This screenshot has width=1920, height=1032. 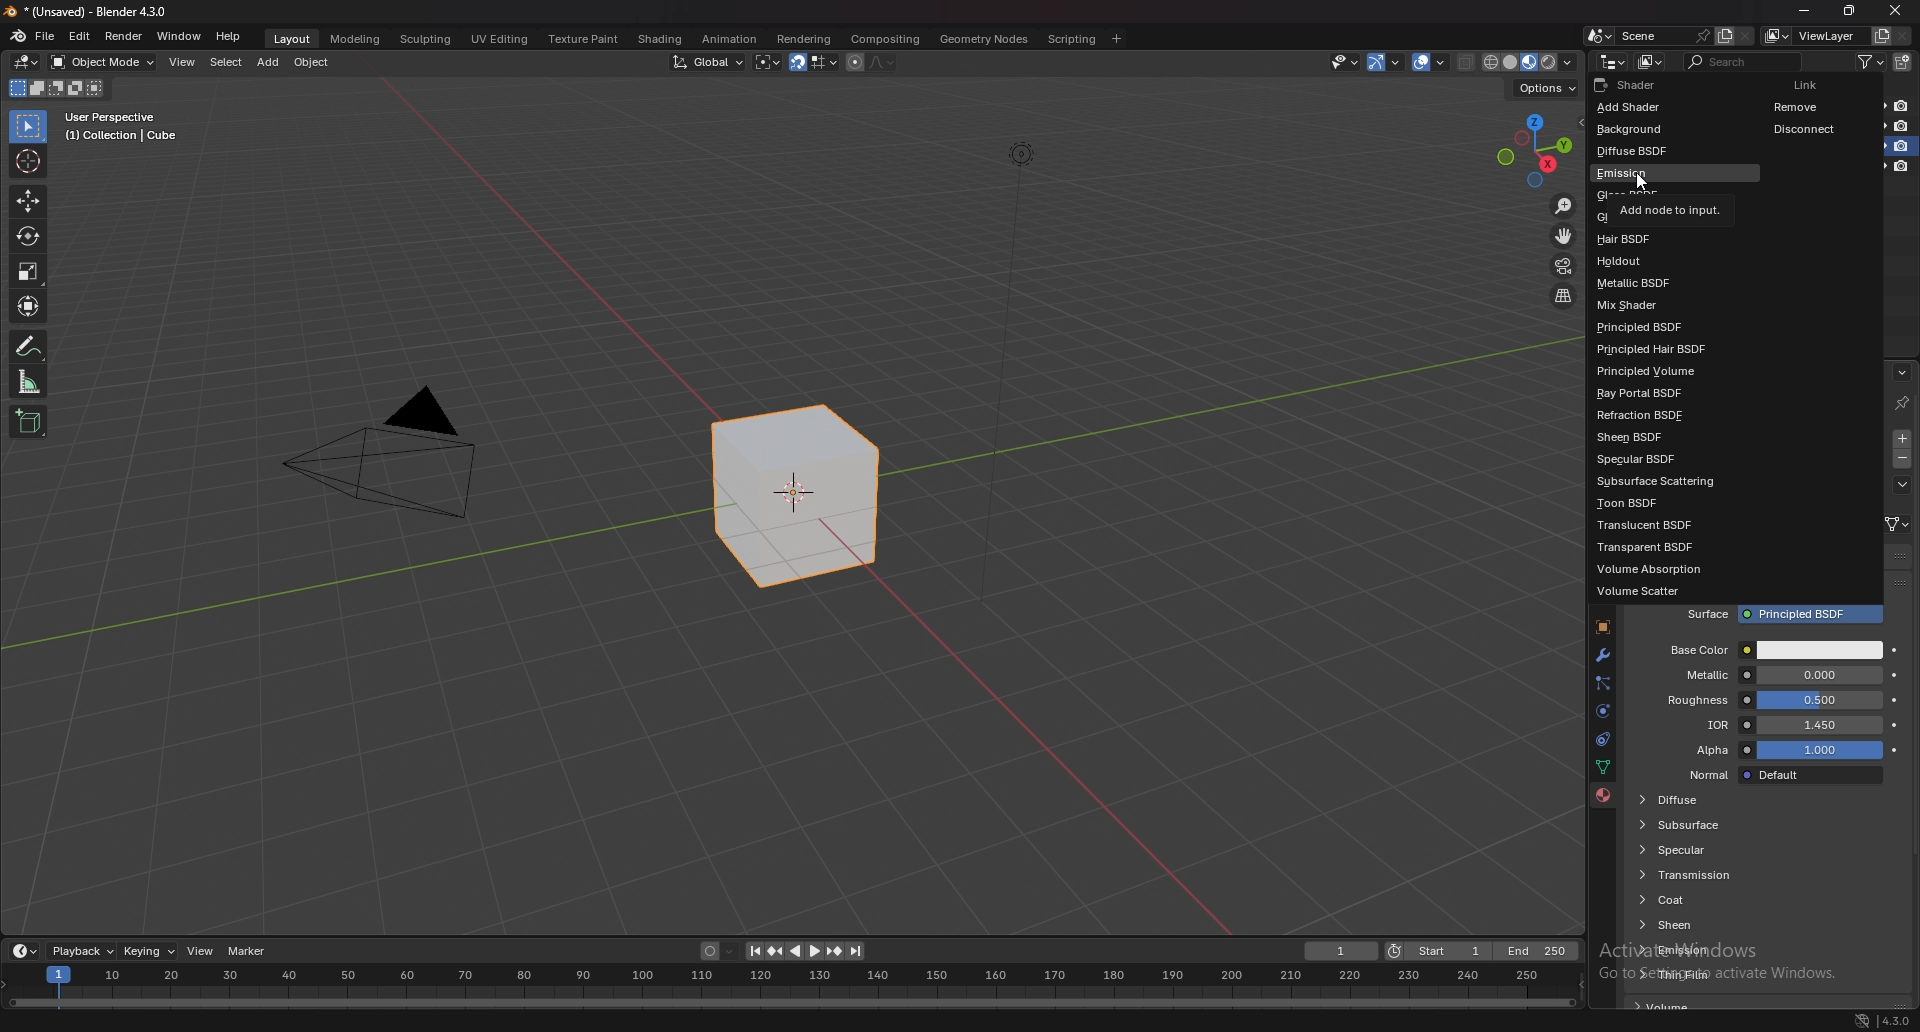 What do you see at coordinates (1432, 63) in the screenshot?
I see `overlays` at bounding box center [1432, 63].